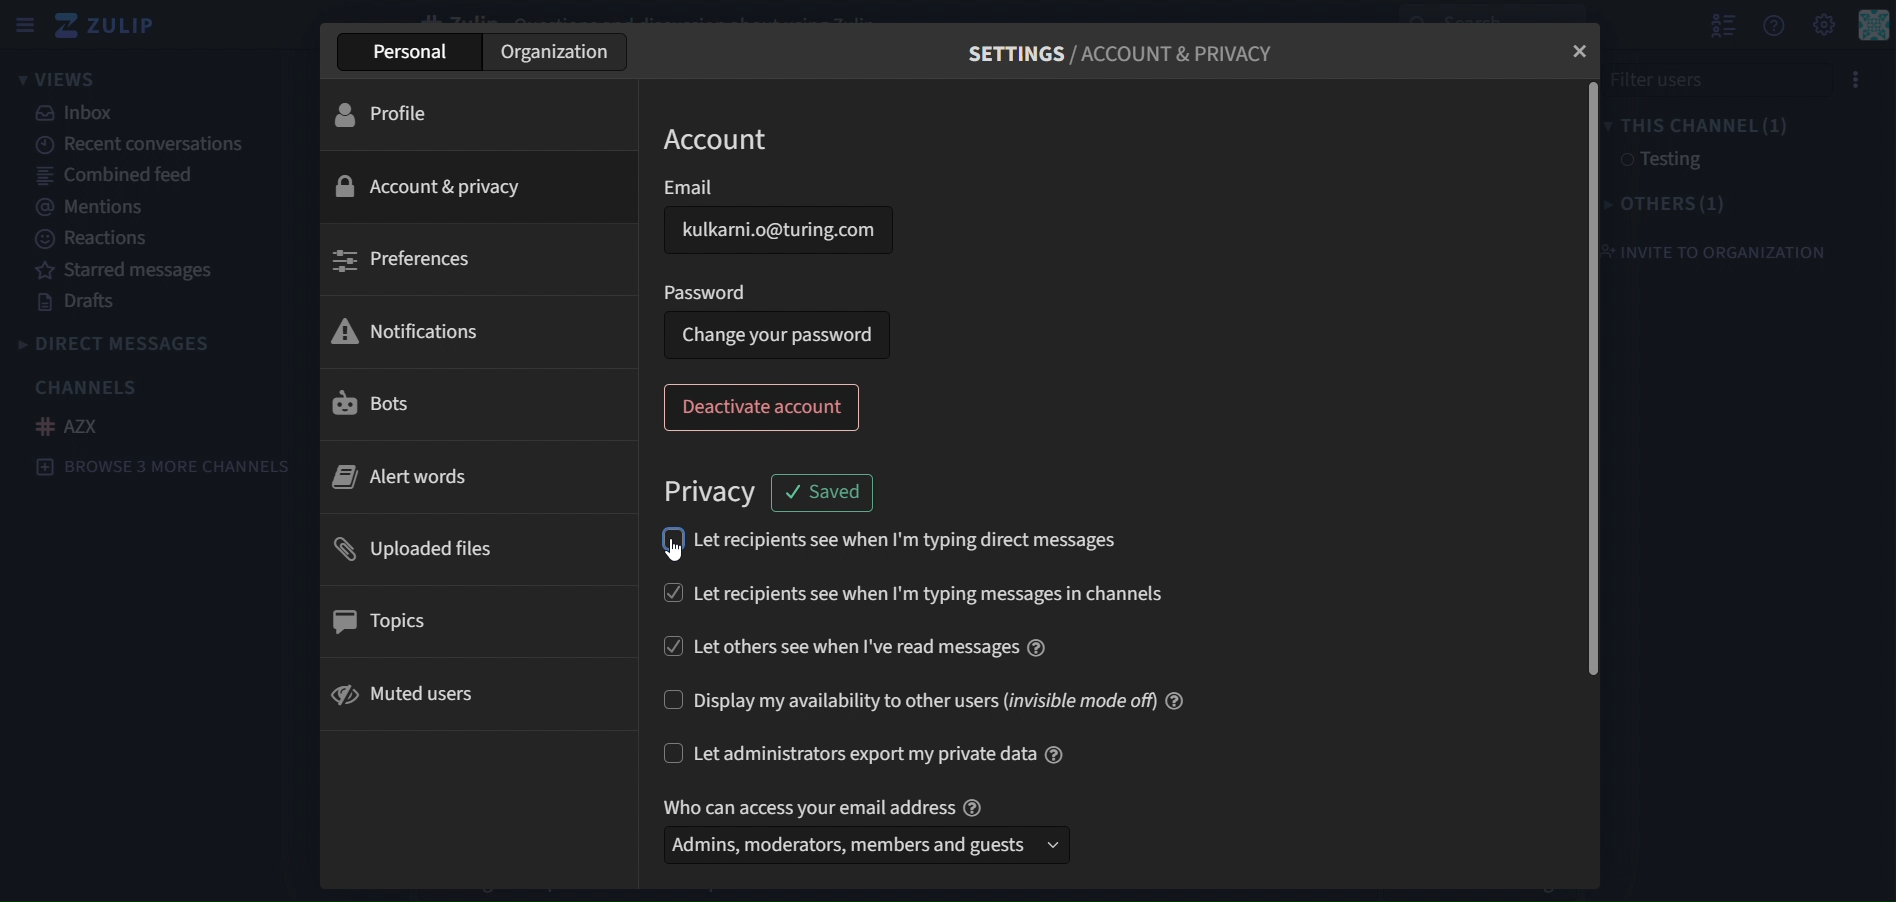 The image size is (1896, 902). I want to click on deactivate account, so click(758, 409).